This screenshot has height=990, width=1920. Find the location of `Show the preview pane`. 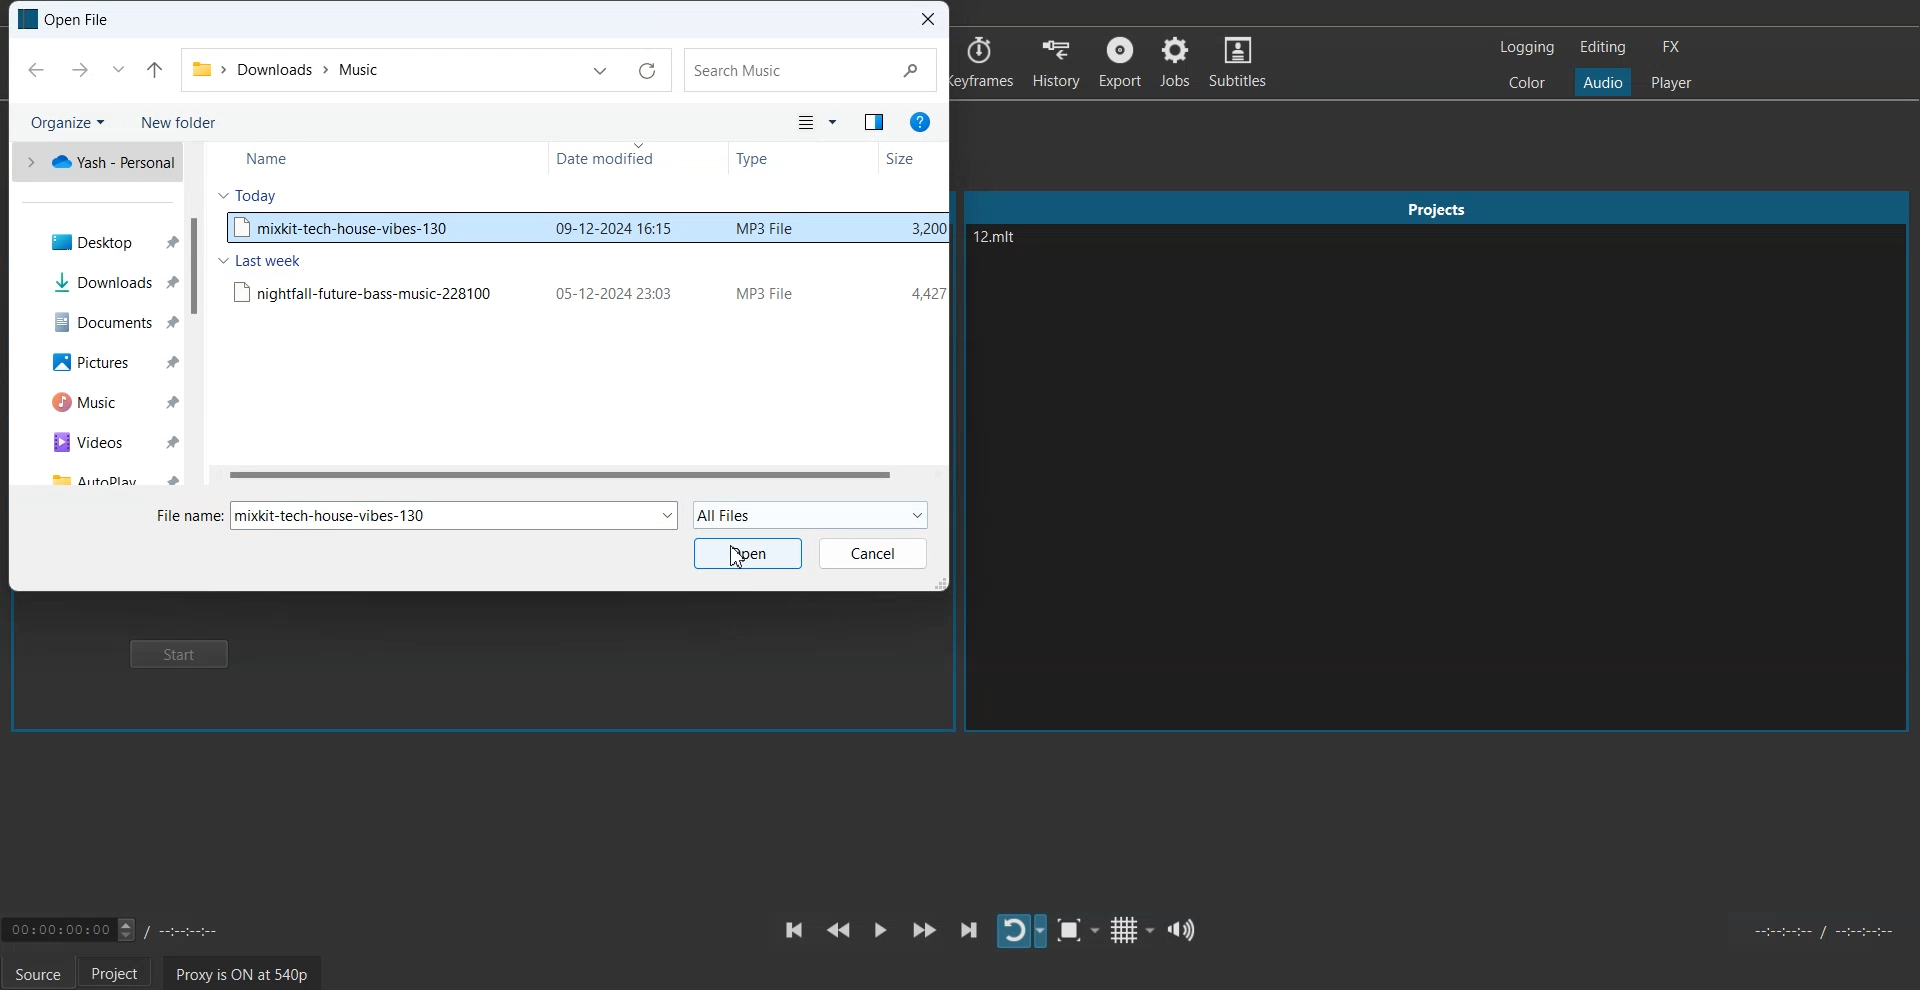

Show the preview pane is located at coordinates (874, 122).